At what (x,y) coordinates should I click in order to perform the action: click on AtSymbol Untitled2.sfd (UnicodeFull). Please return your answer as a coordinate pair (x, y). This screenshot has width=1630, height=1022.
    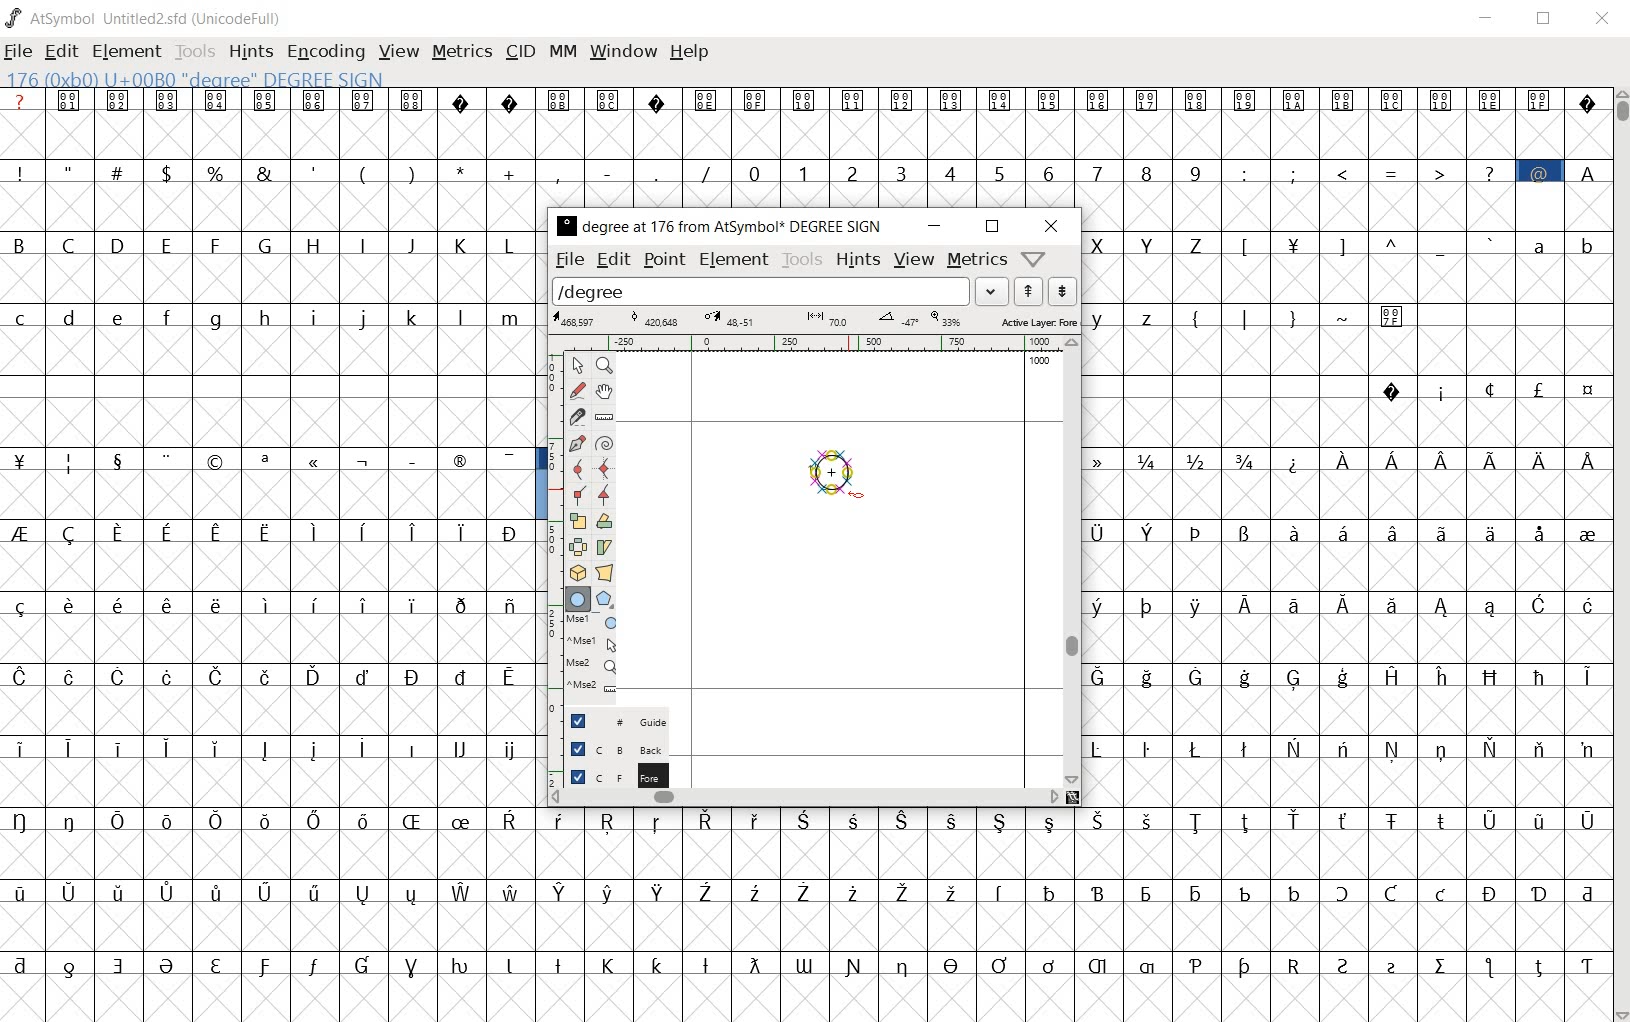
    Looking at the image, I should click on (148, 18).